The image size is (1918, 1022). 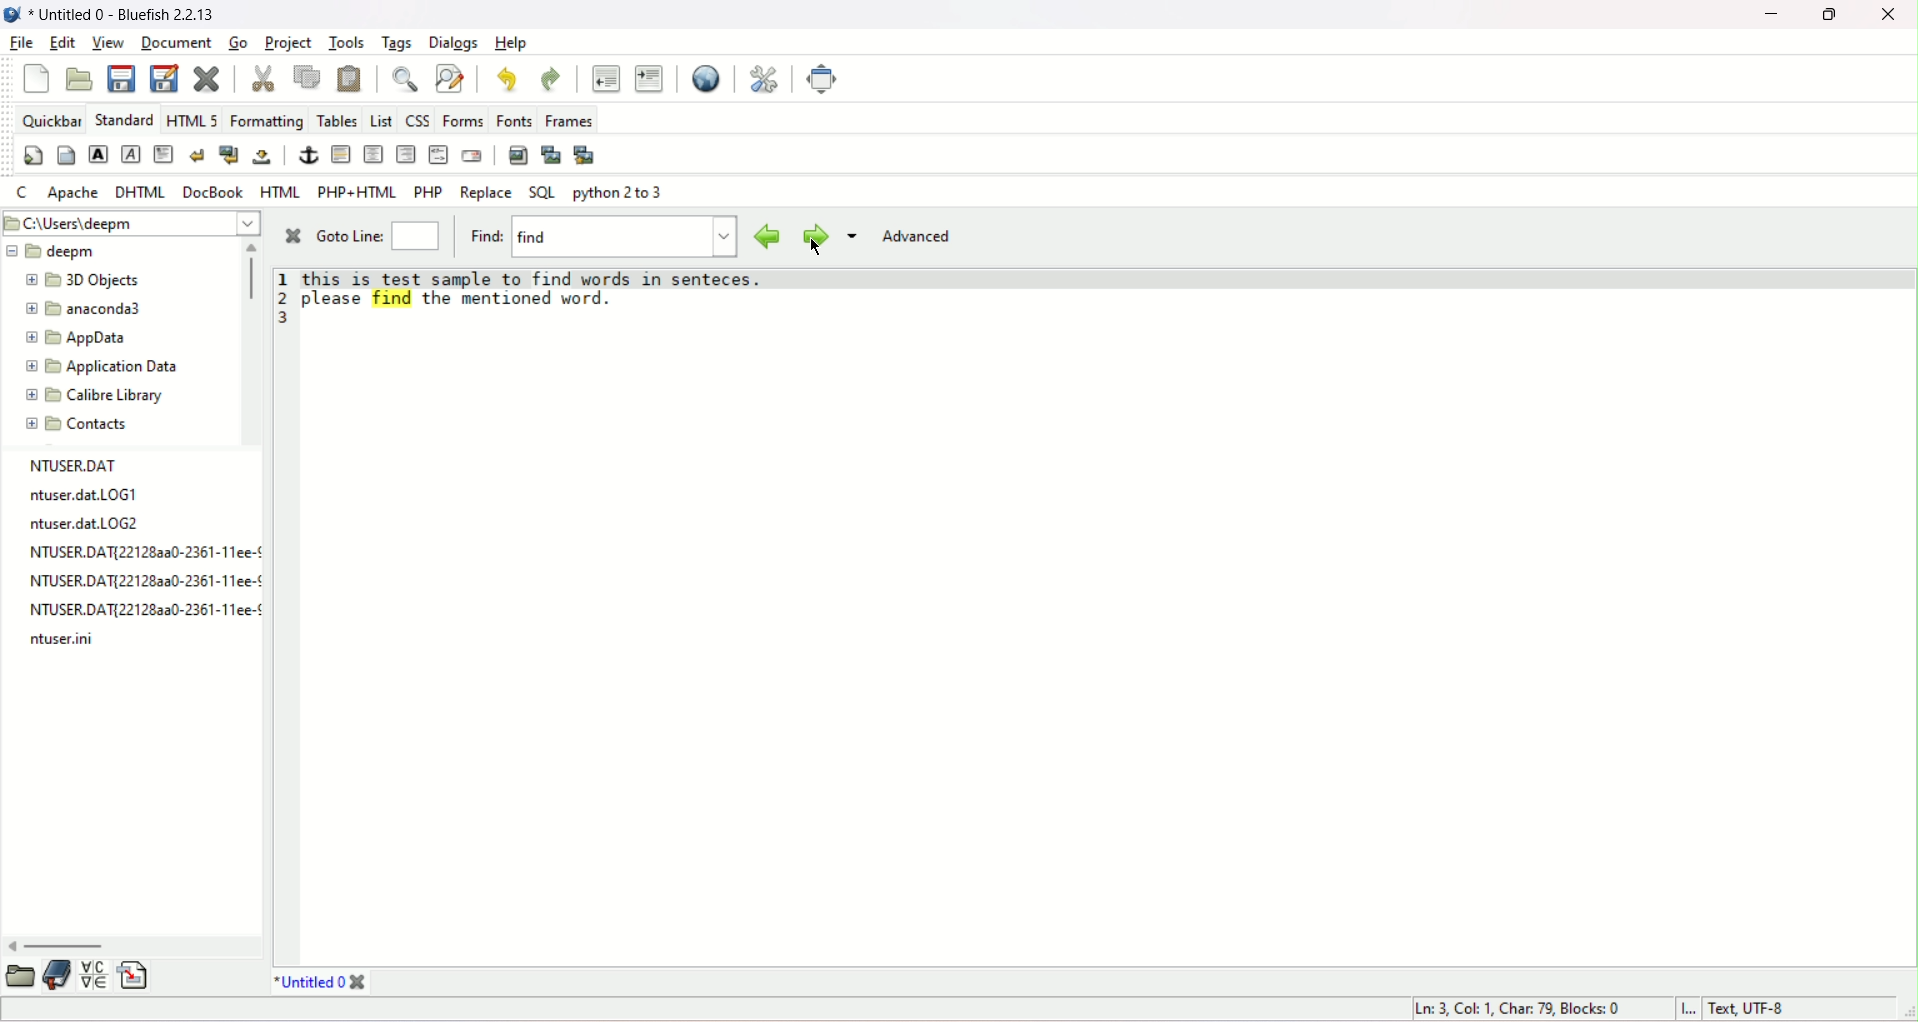 What do you see at coordinates (80, 79) in the screenshot?
I see `open` at bounding box center [80, 79].